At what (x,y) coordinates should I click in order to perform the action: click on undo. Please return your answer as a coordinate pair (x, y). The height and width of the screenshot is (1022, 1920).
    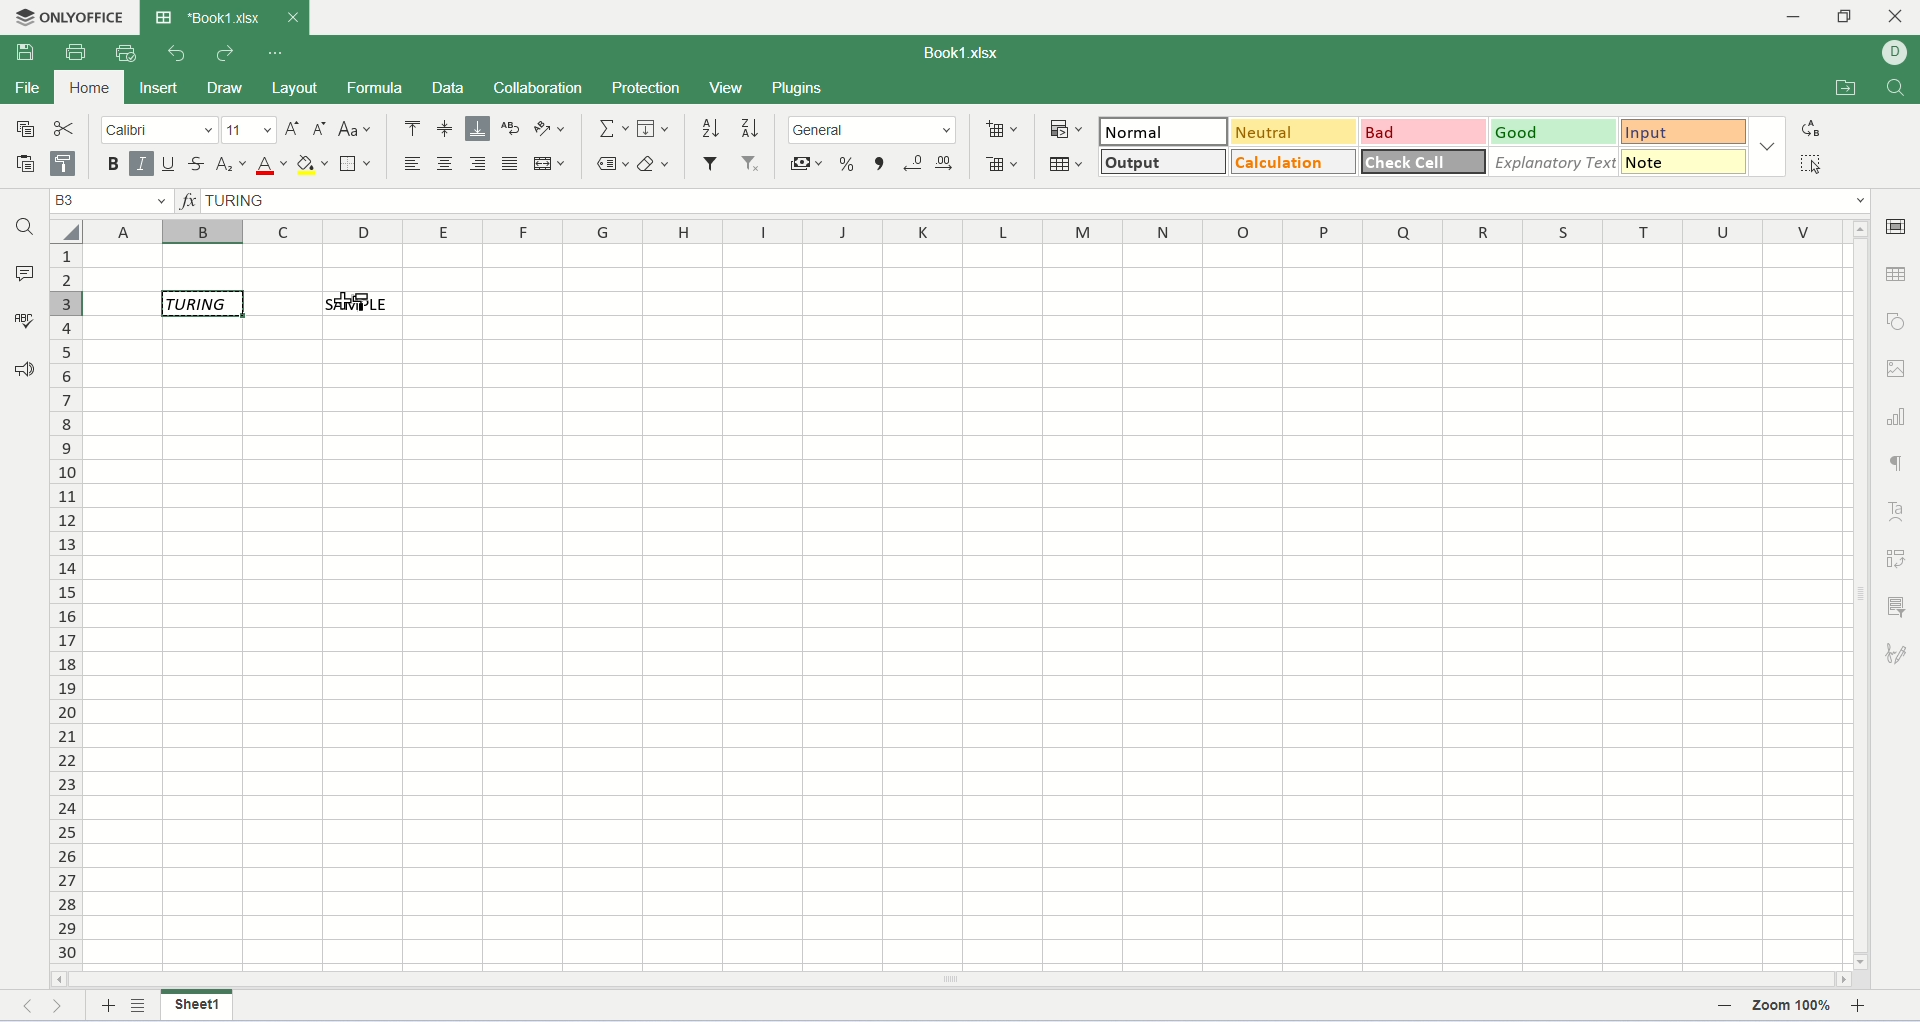
    Looking at the image, I should click on (178, 54).